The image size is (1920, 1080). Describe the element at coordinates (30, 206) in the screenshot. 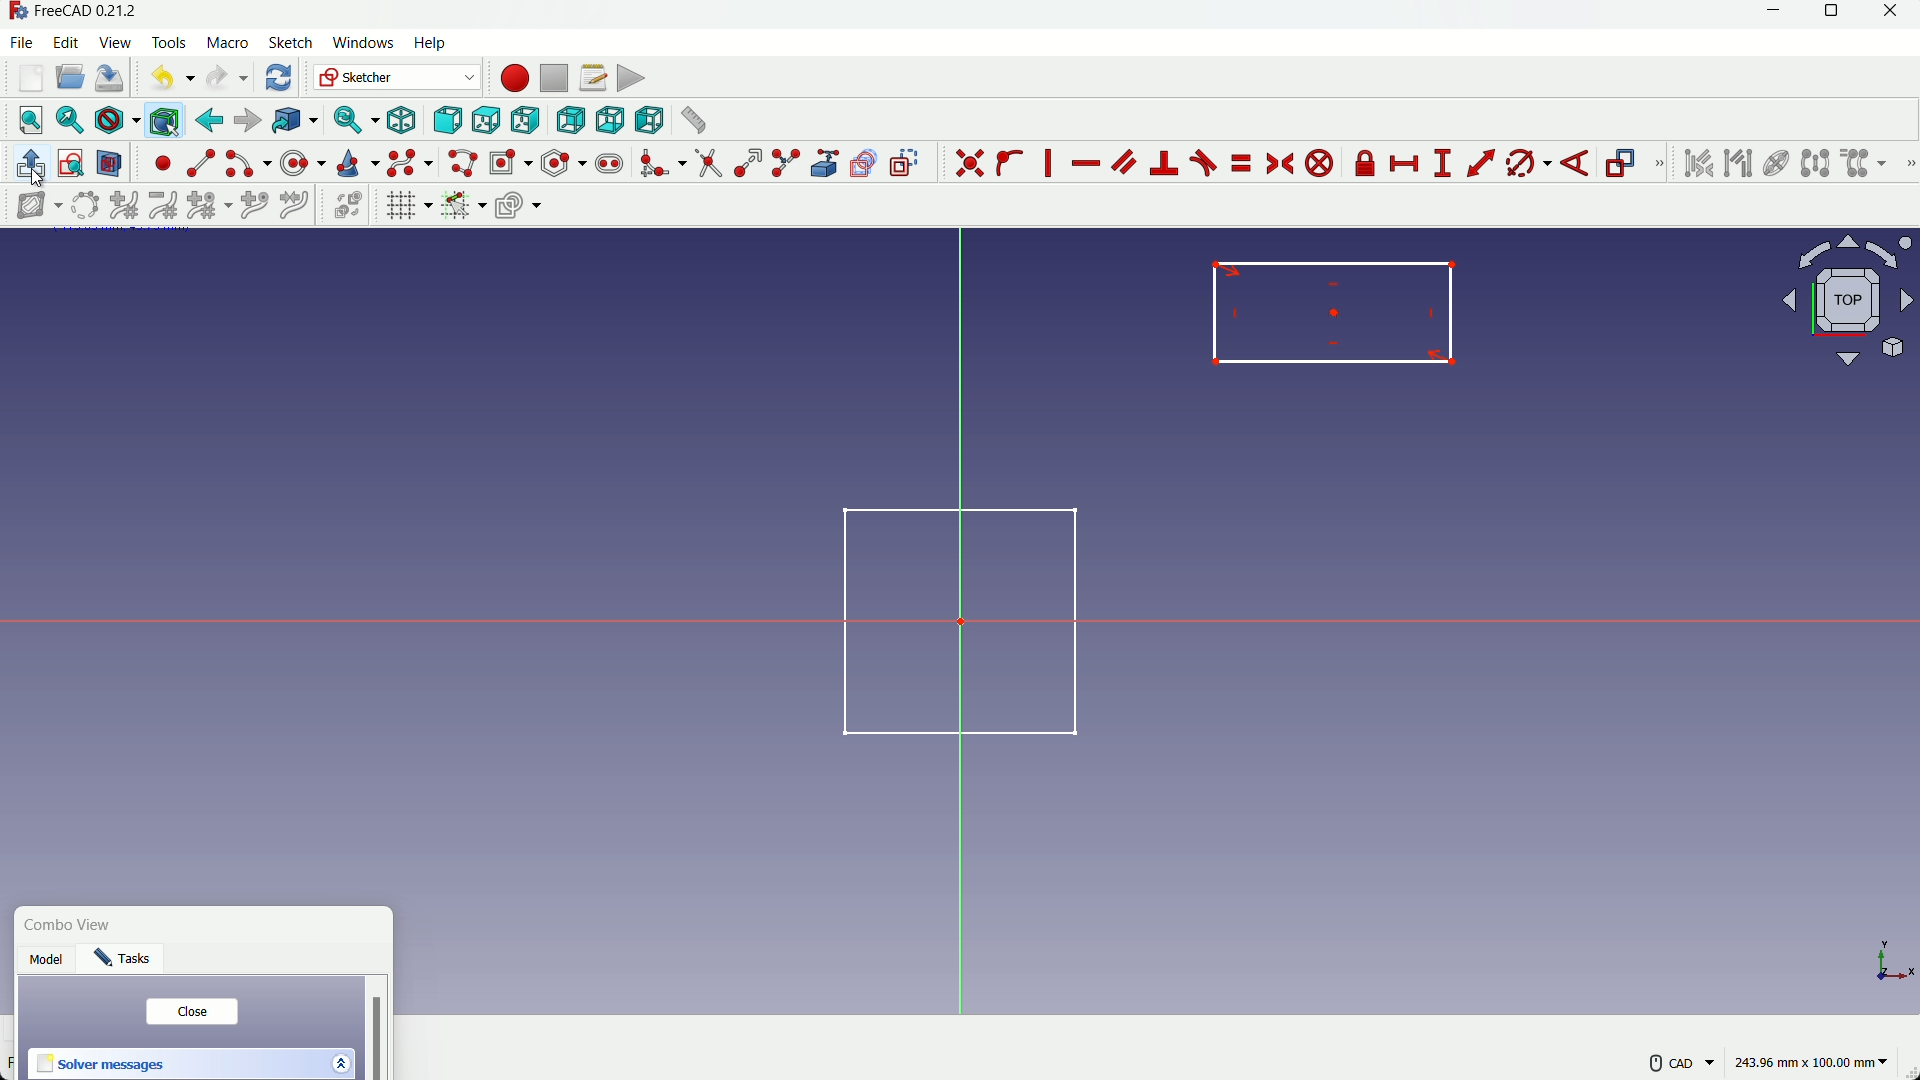

I see `show/hide b spiline layer information` at that location.